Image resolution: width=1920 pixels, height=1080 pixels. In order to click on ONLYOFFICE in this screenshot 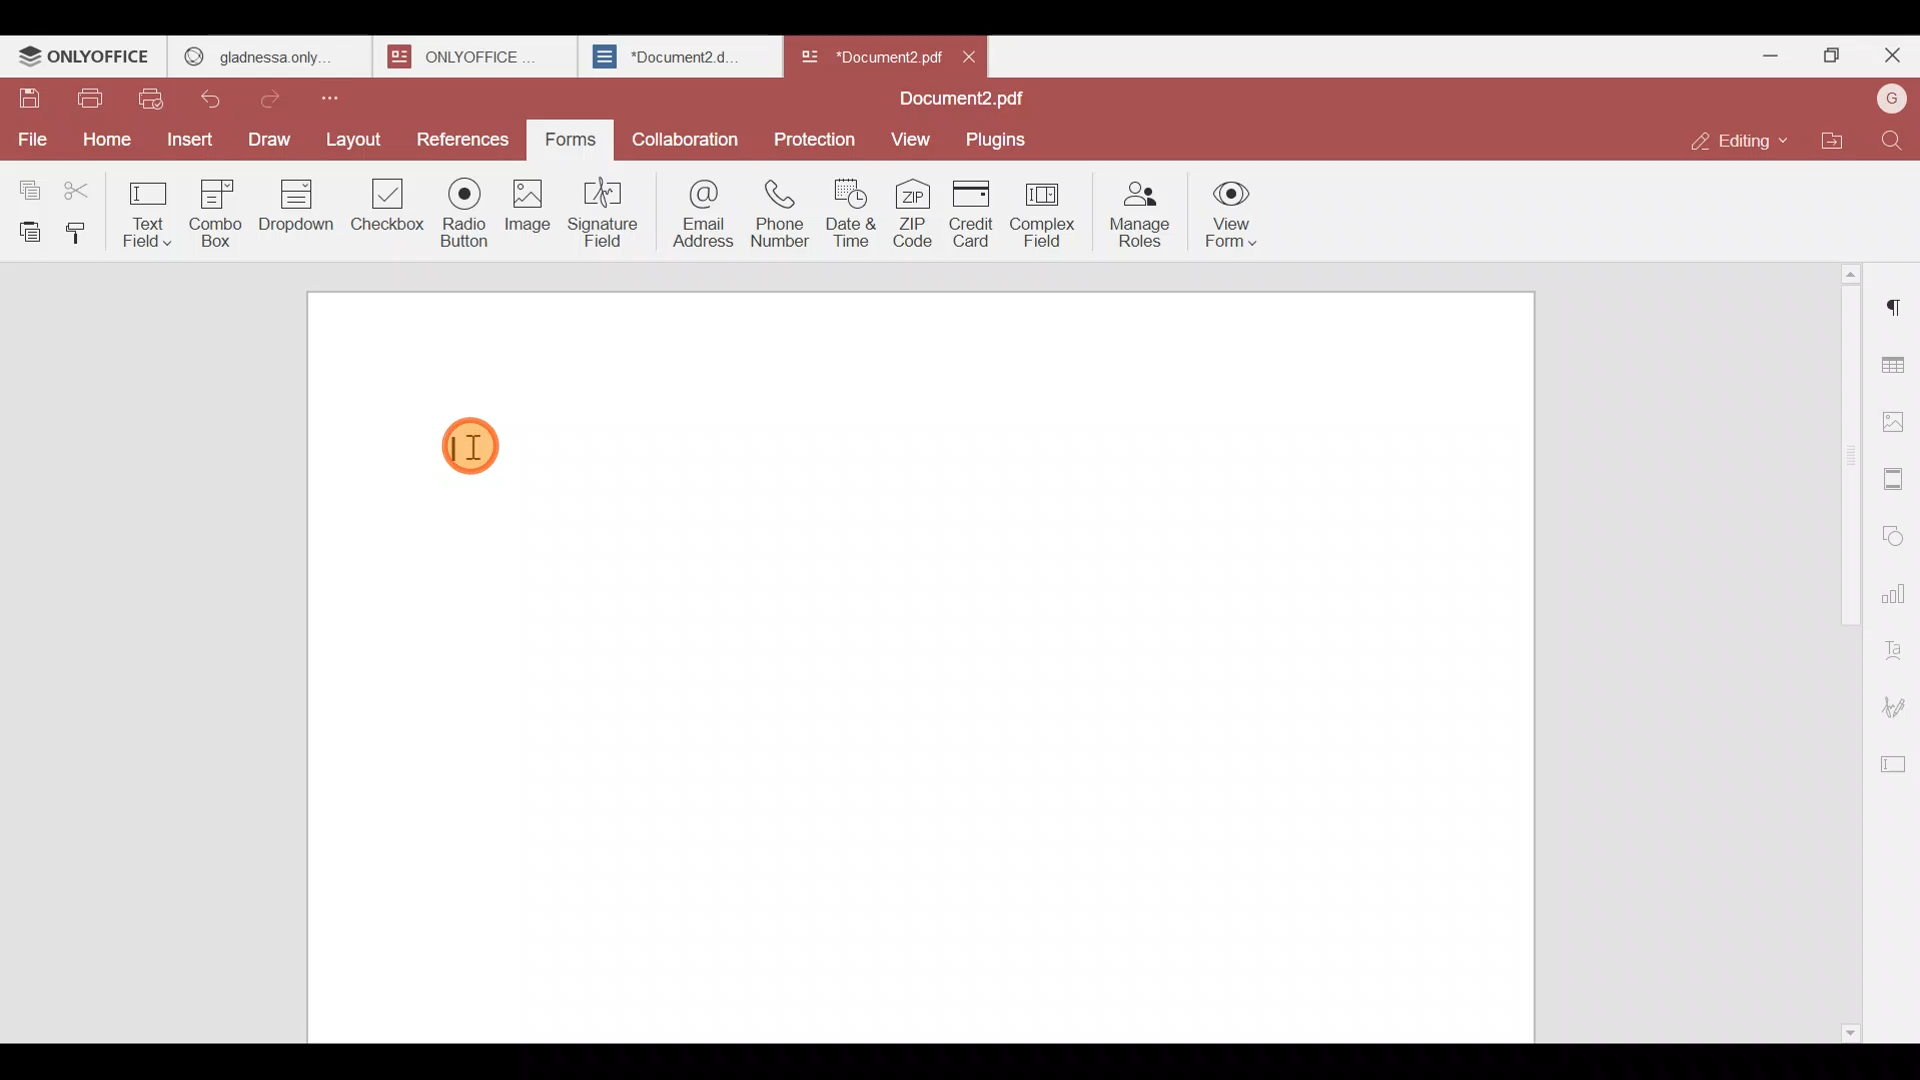, I will do `click(85, 56)`.